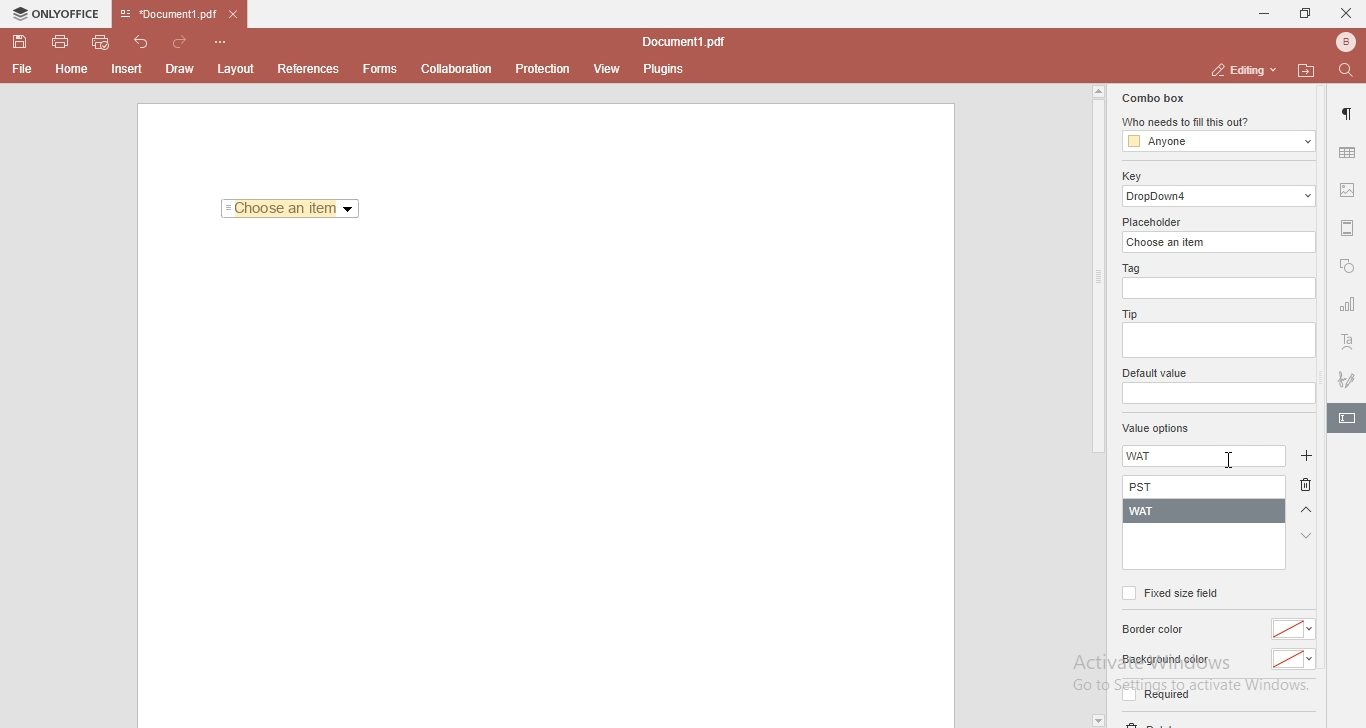  Describe the element at coordinates (1348, 226) in the screenshot. I see `margin` at that location.